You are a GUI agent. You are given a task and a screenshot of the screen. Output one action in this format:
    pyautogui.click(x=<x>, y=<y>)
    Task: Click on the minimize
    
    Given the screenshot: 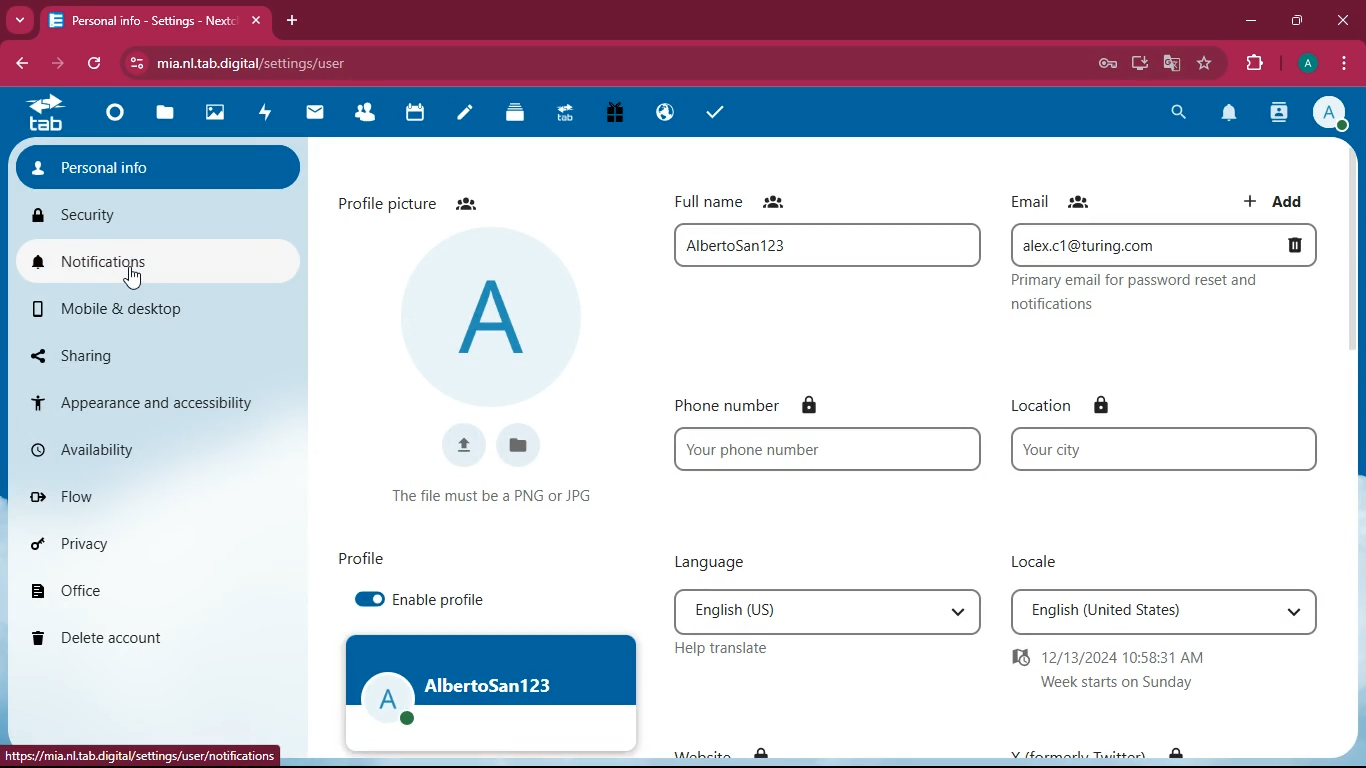 What is the action you would take?
    pyautogui.click(x=1250, y=19)
    